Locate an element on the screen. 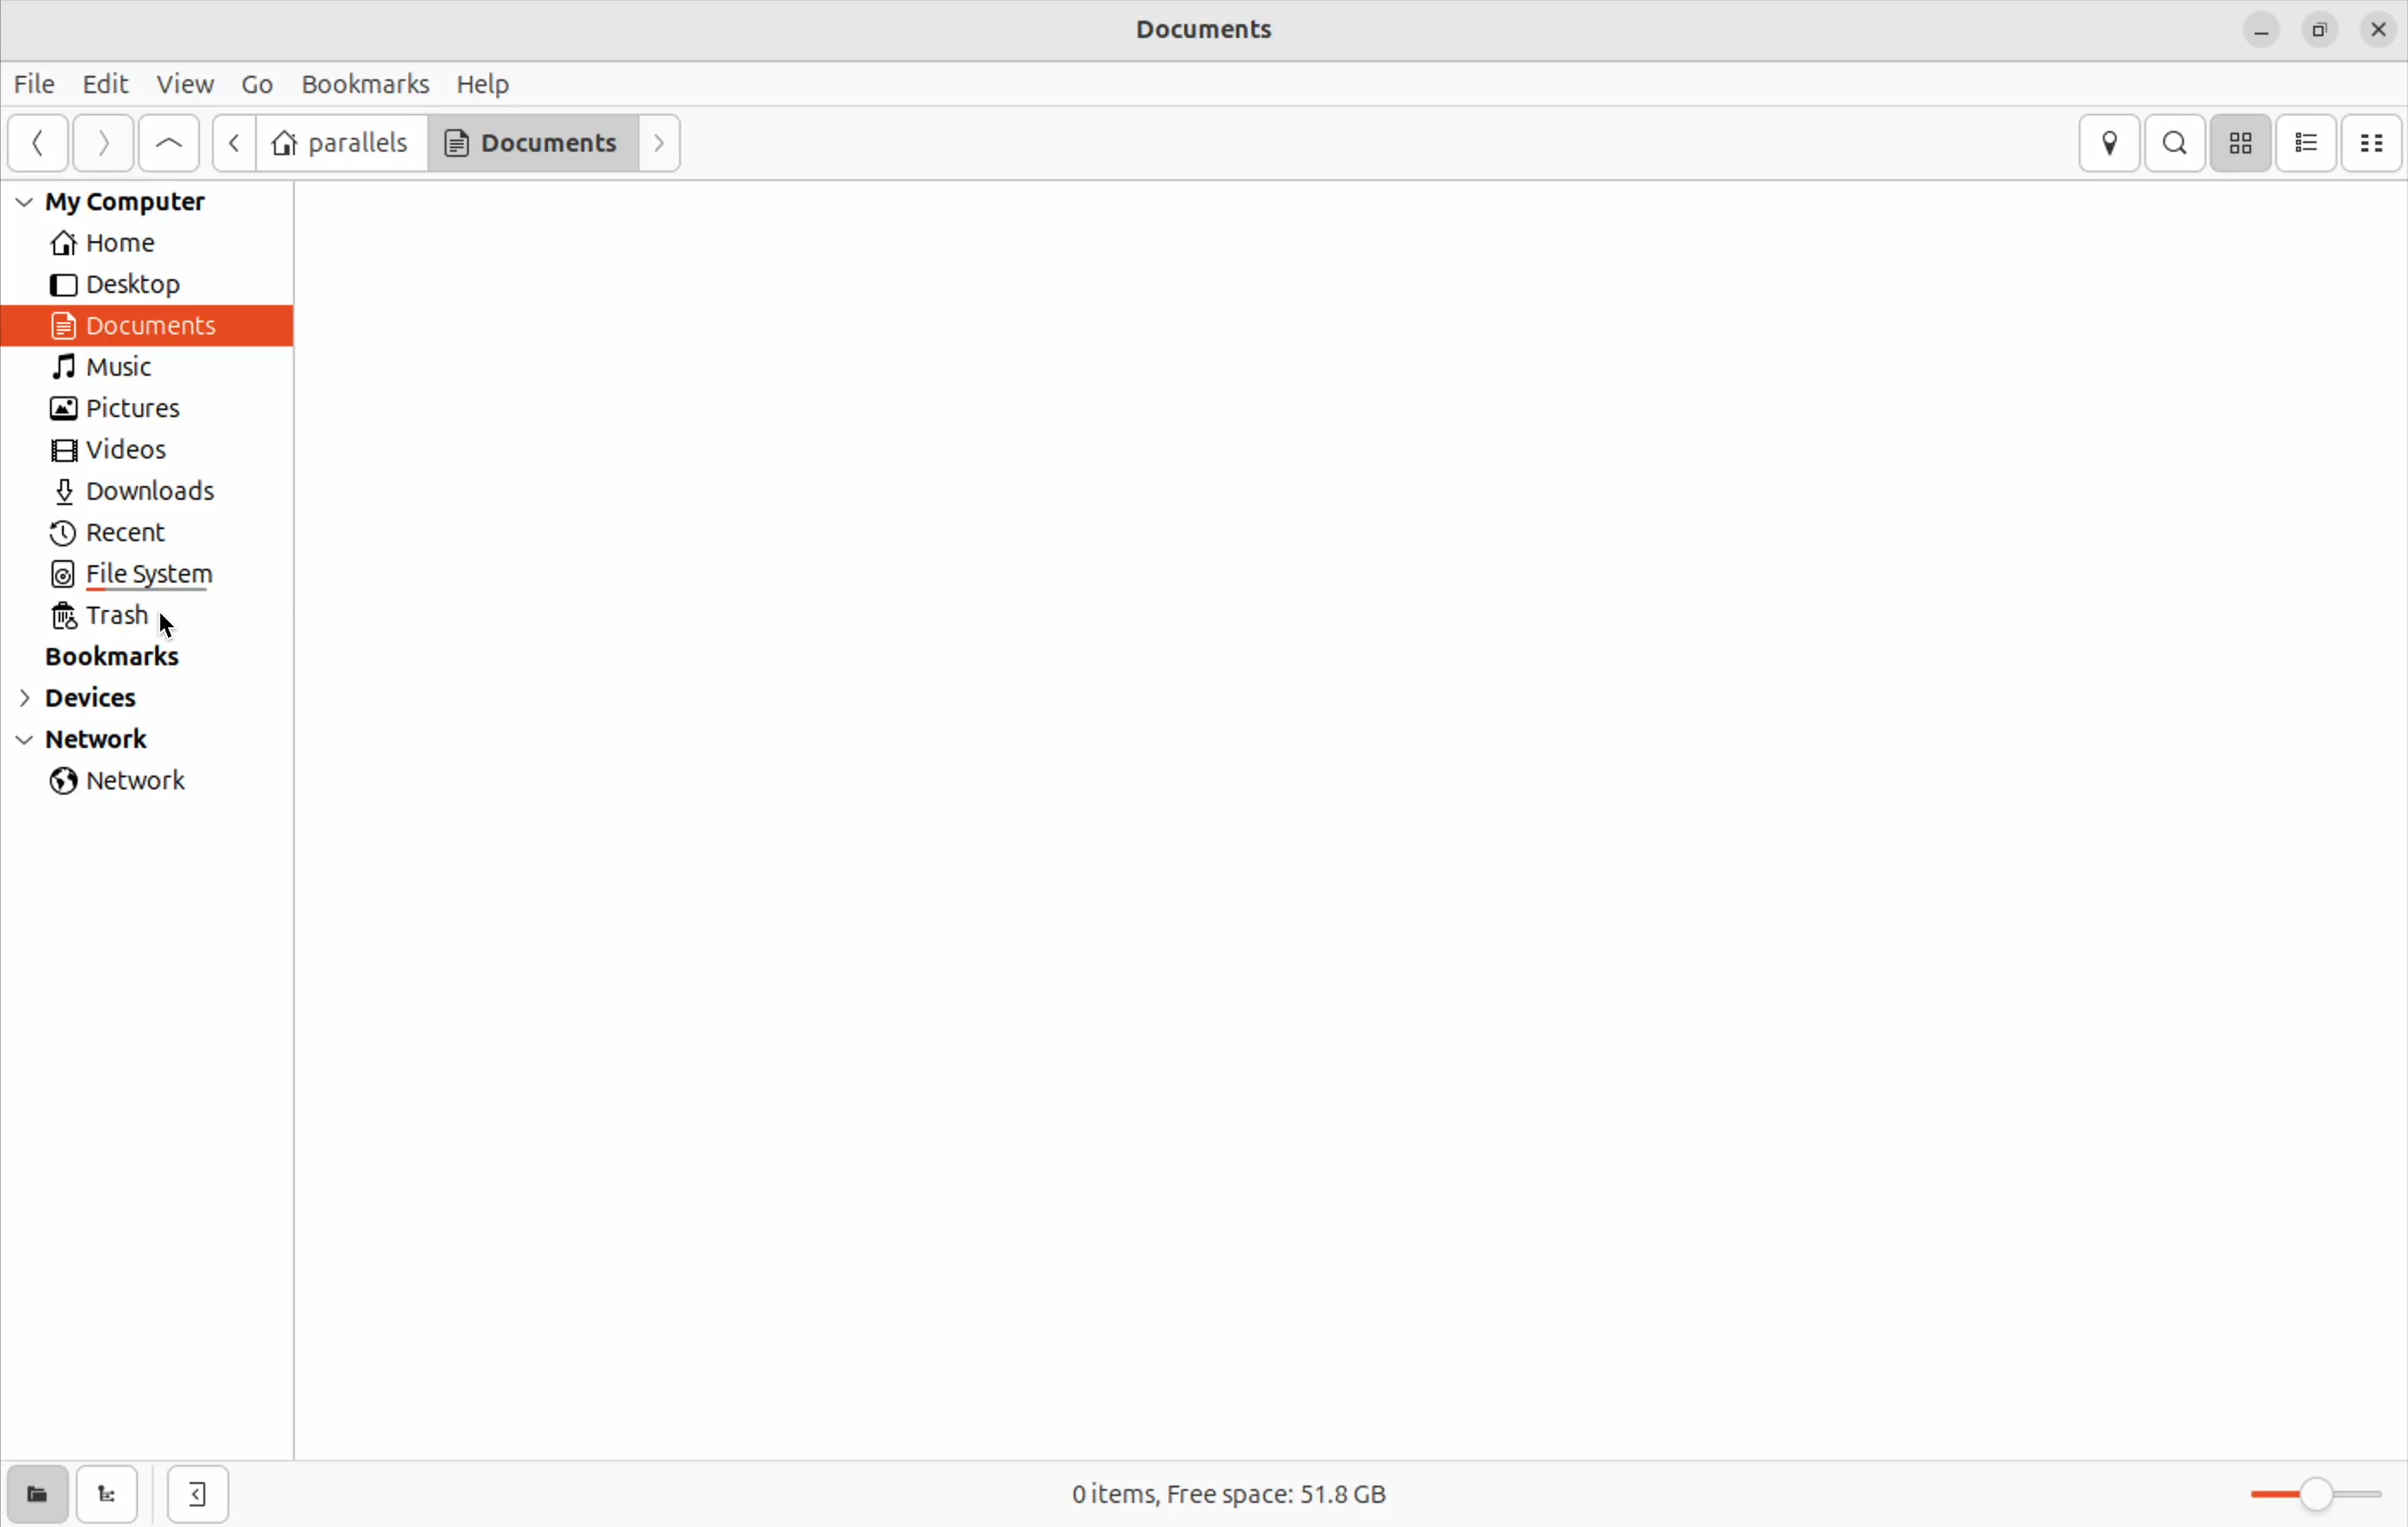  file system is located at coordinates (173, 577).